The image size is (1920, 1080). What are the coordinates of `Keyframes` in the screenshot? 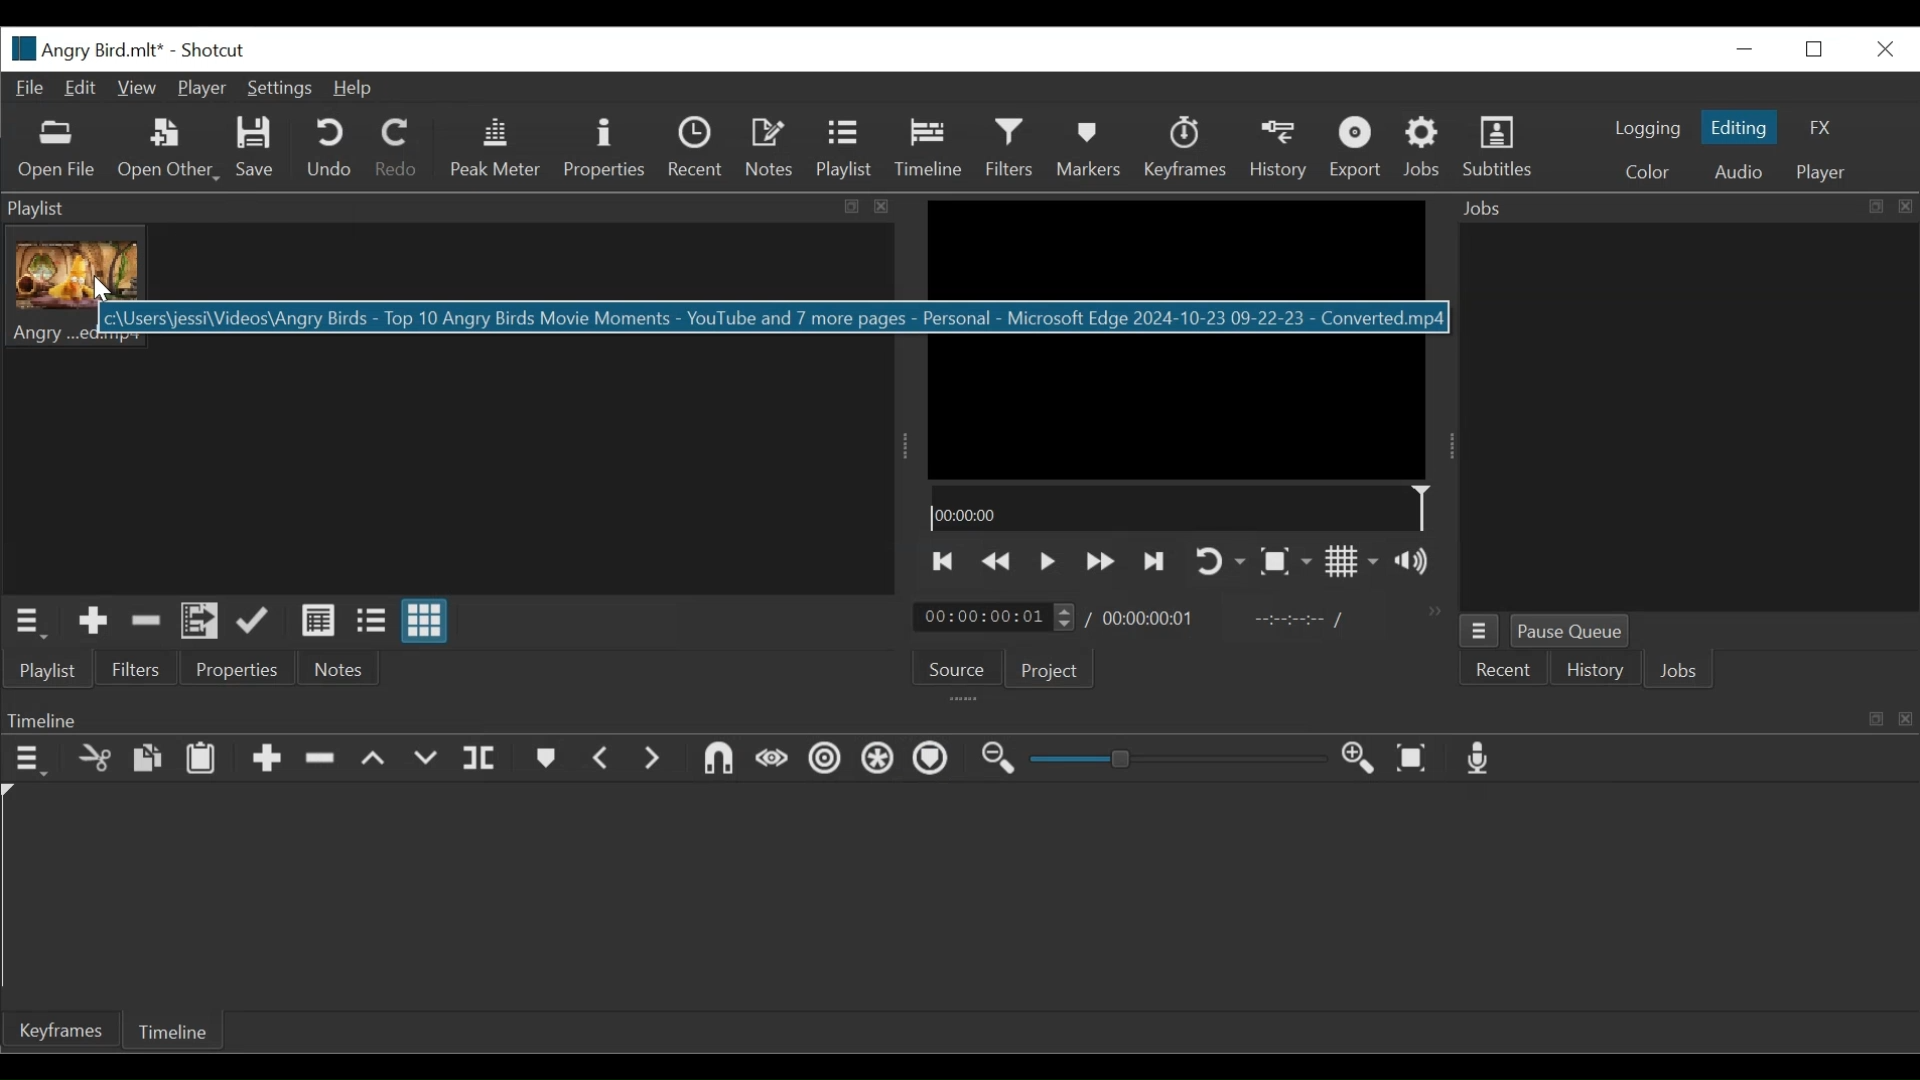 It's located at (1189, 150).